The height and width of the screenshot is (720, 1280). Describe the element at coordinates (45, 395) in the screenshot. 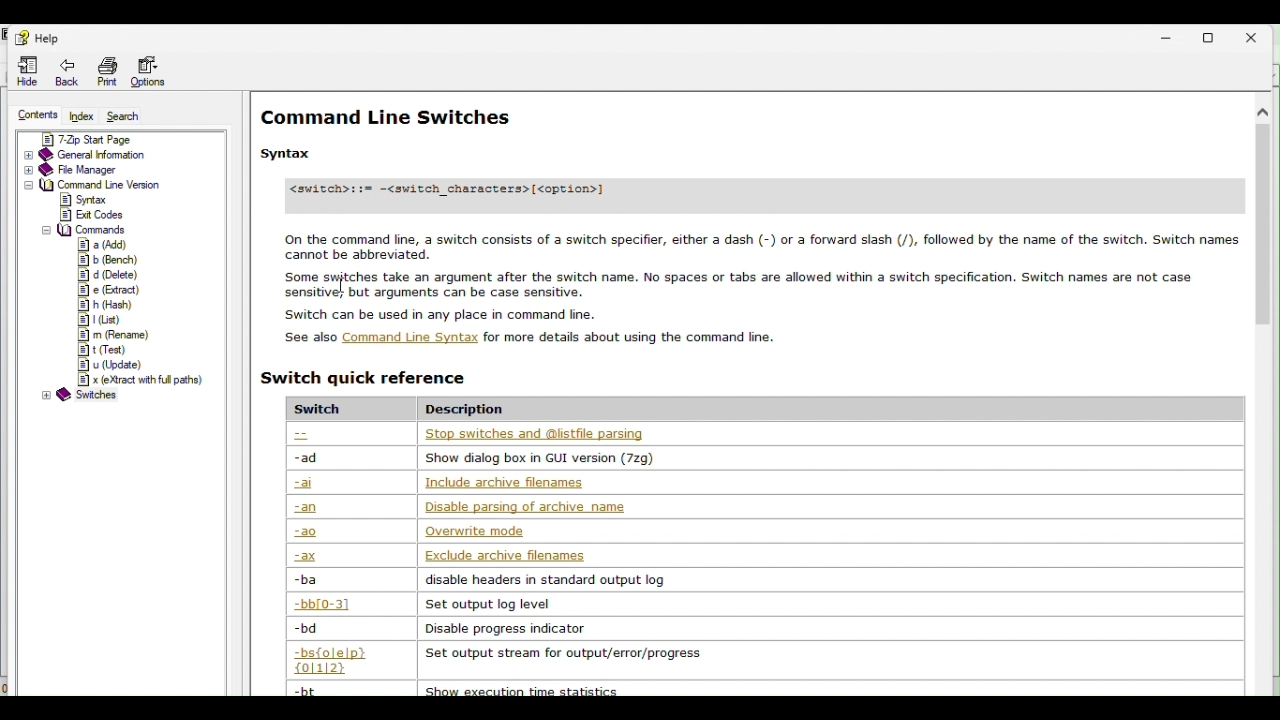

I see `expand` at that location.